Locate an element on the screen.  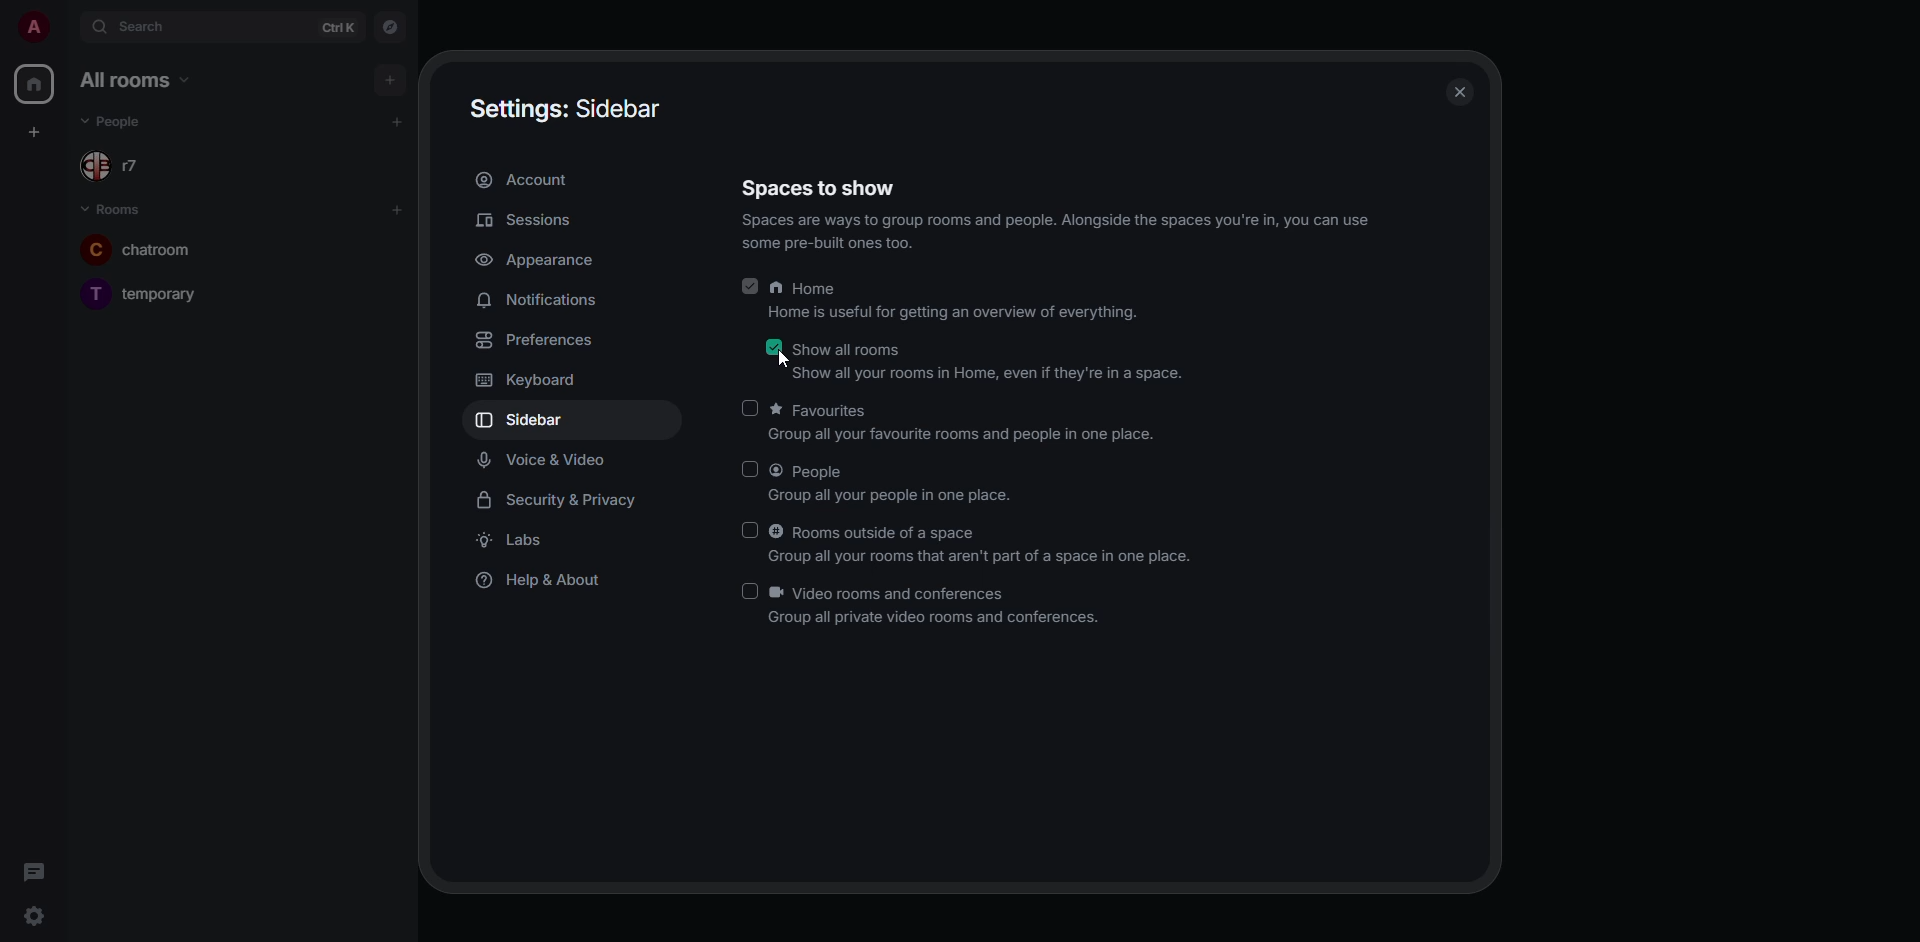
 HomeHome is useful for getting an overview of everything. is located at coordinates (960, 301).